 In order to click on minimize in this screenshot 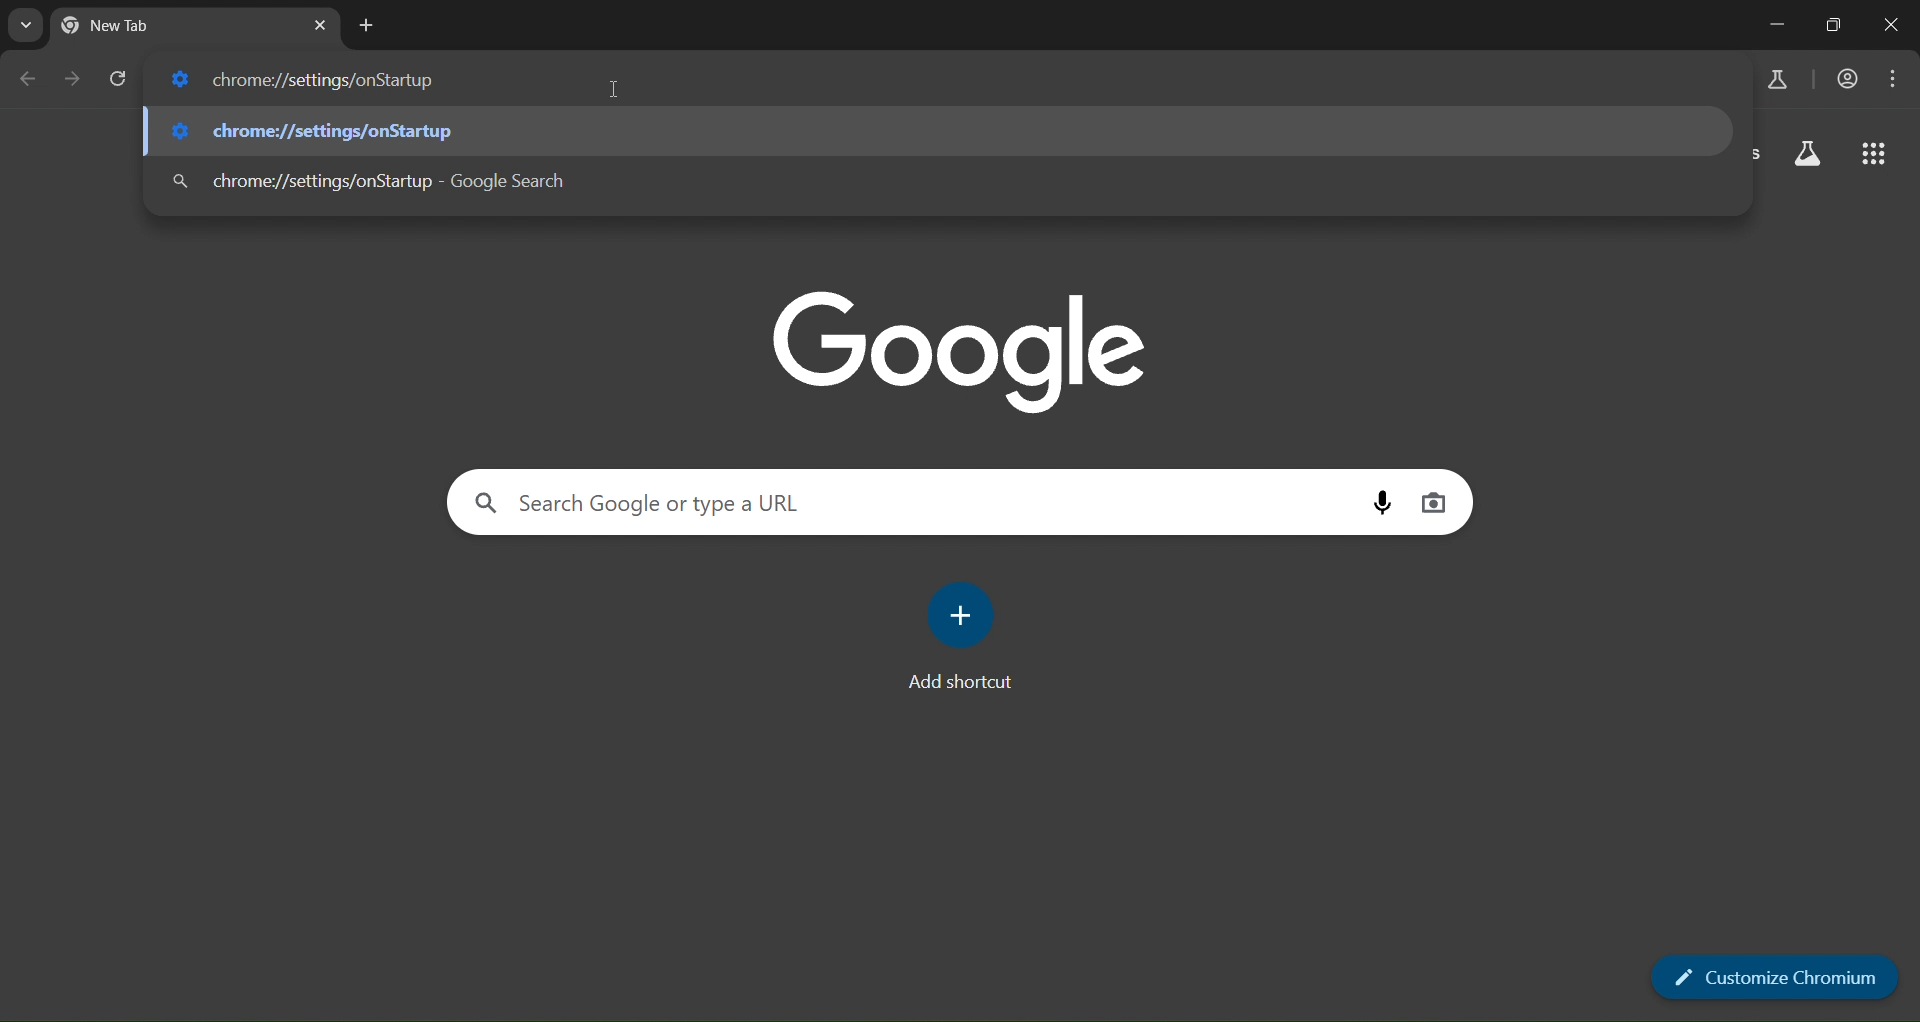, I will do `click(1775, 24)`.